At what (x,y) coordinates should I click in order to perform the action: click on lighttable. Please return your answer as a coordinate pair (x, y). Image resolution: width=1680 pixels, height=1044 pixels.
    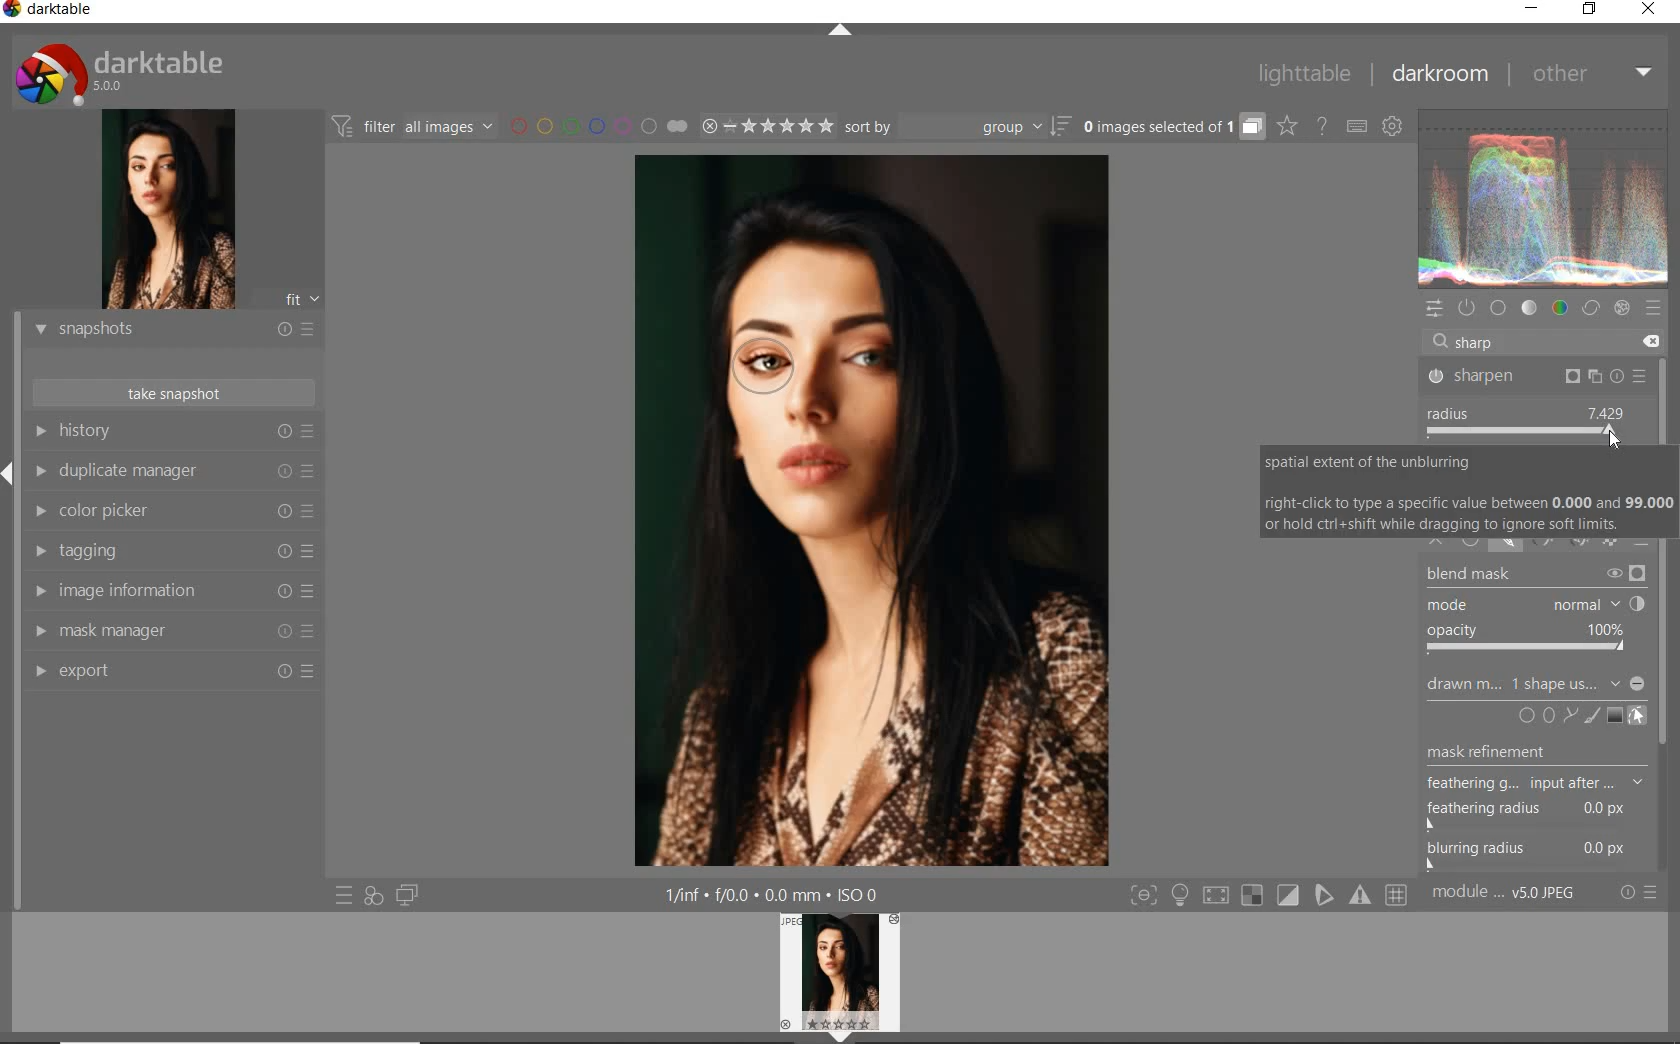
    Looking at the image, I should click on (1304, 75).